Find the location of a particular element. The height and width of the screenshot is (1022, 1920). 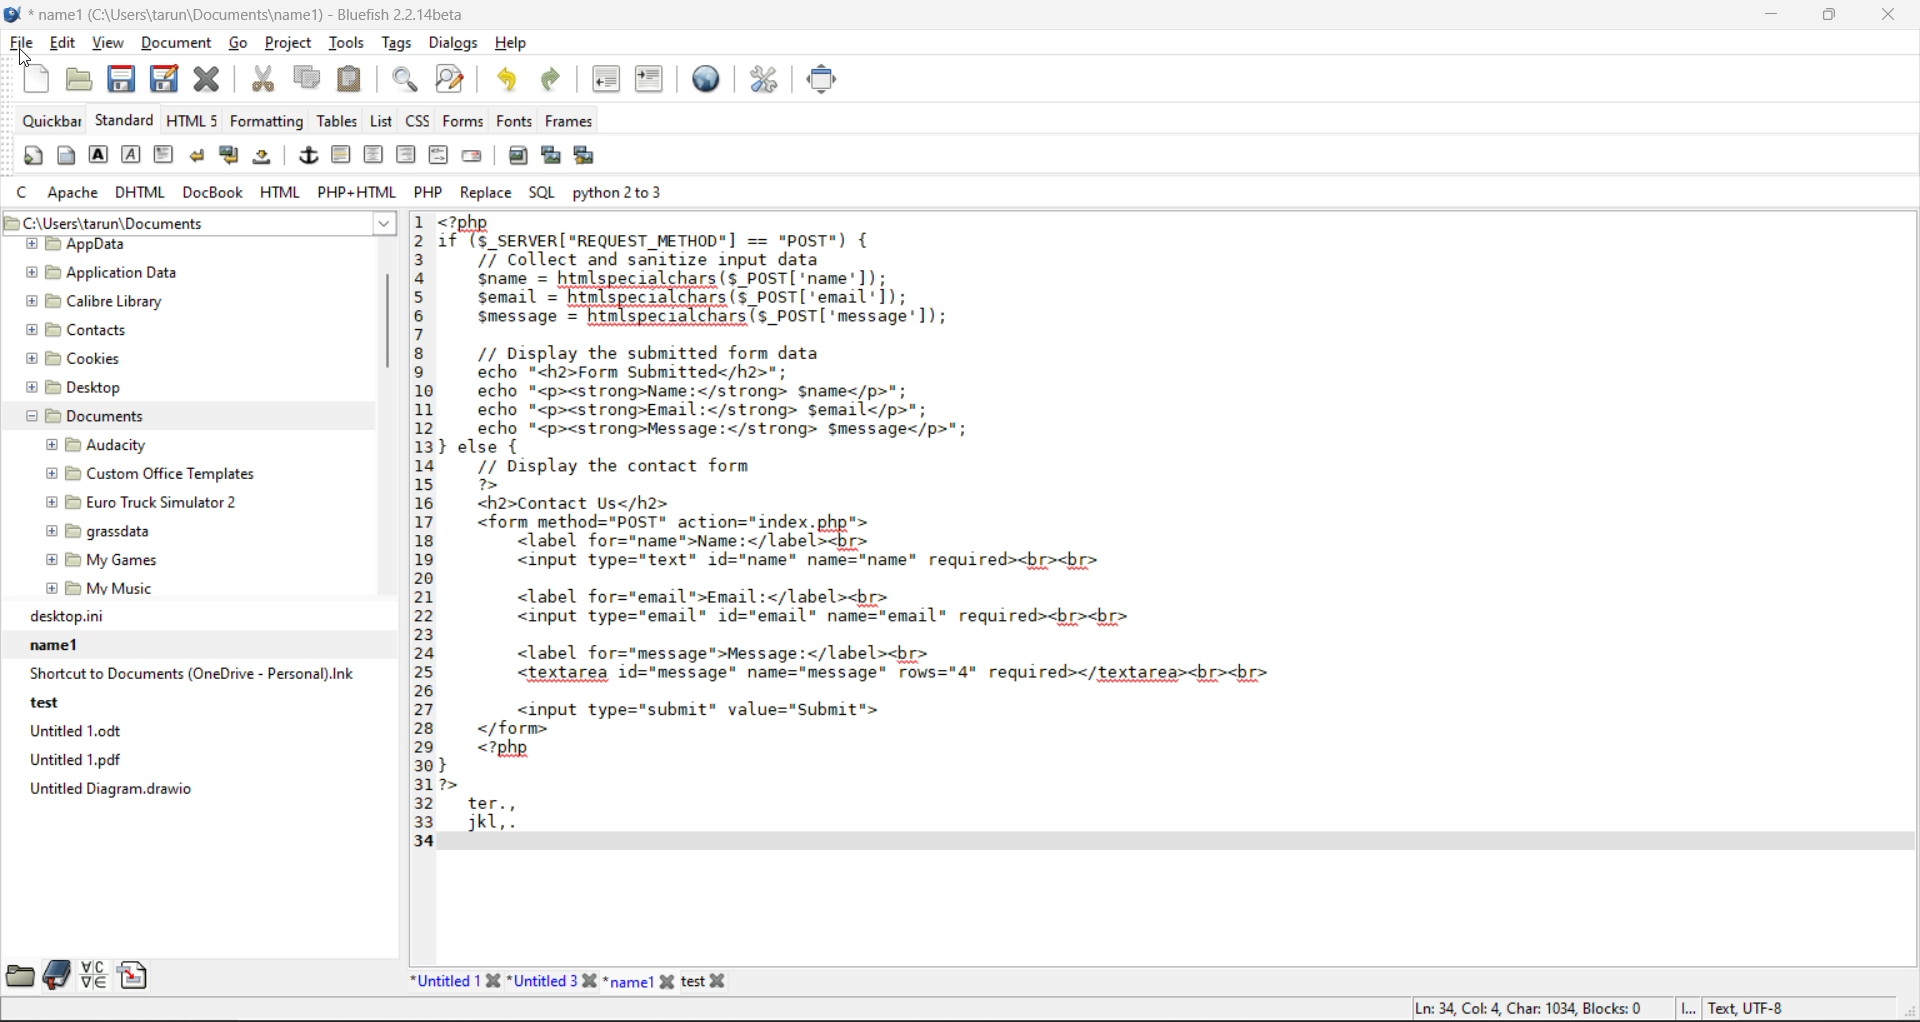

minimize is located at coordinates (1776, 19).